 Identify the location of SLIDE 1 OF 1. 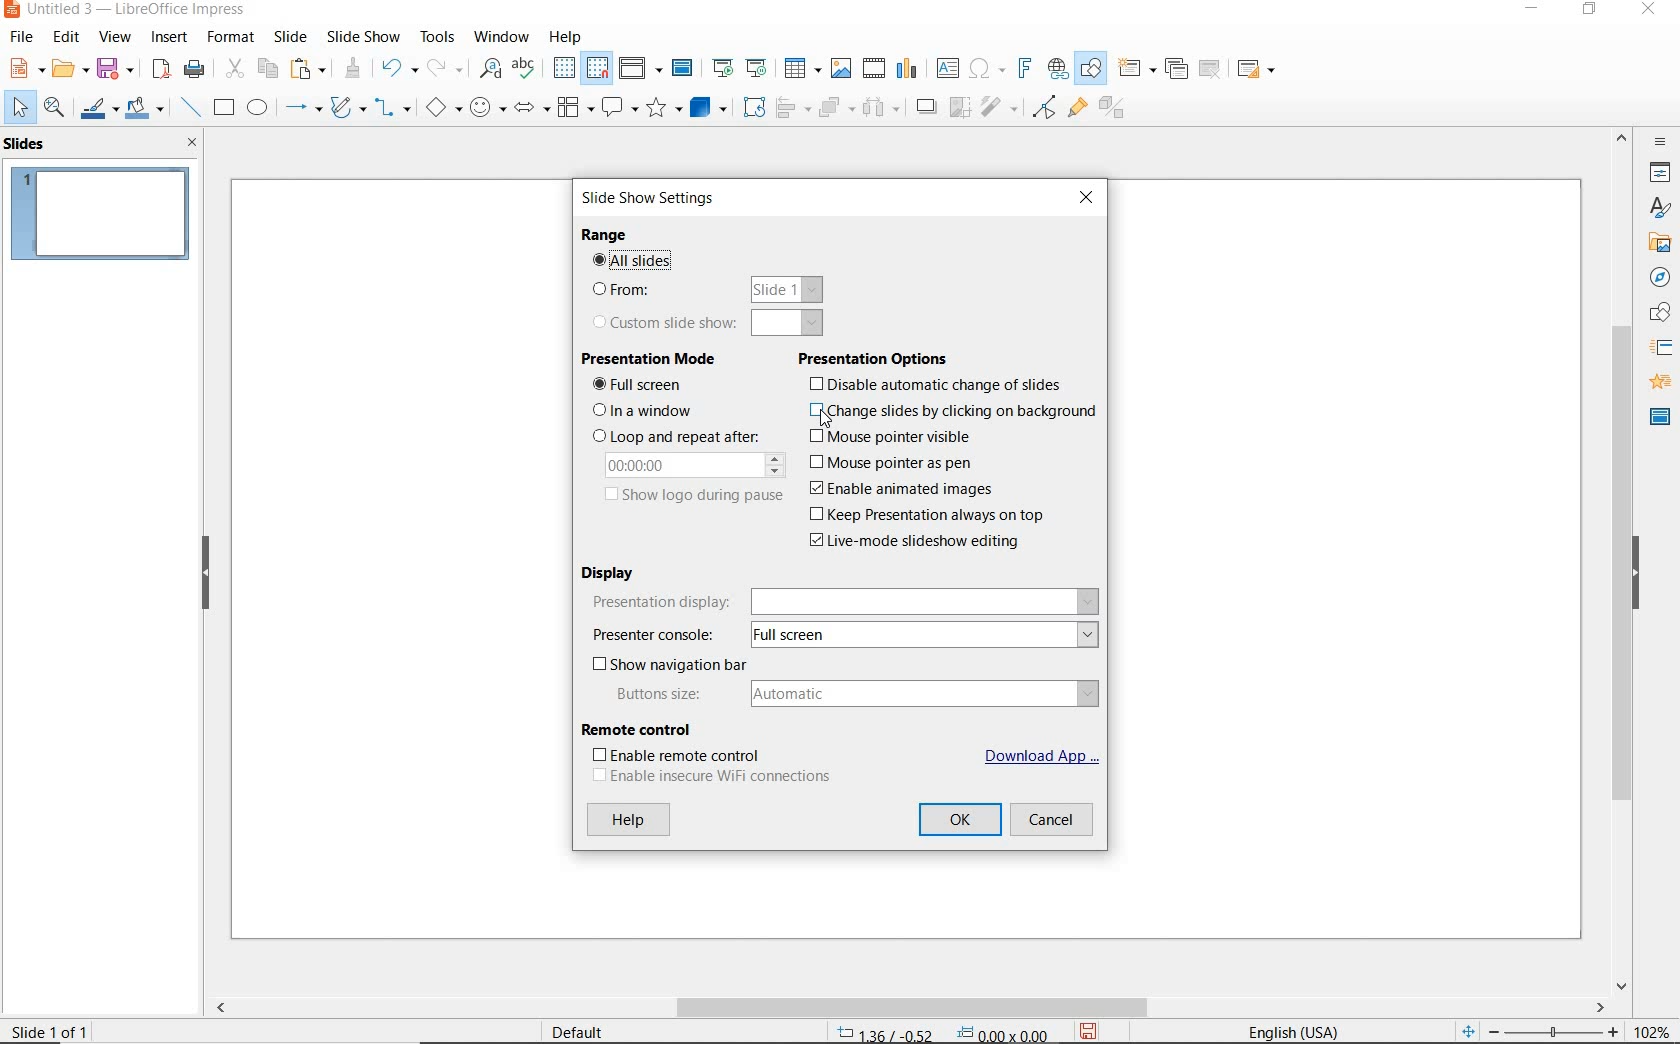
(48, 1031).